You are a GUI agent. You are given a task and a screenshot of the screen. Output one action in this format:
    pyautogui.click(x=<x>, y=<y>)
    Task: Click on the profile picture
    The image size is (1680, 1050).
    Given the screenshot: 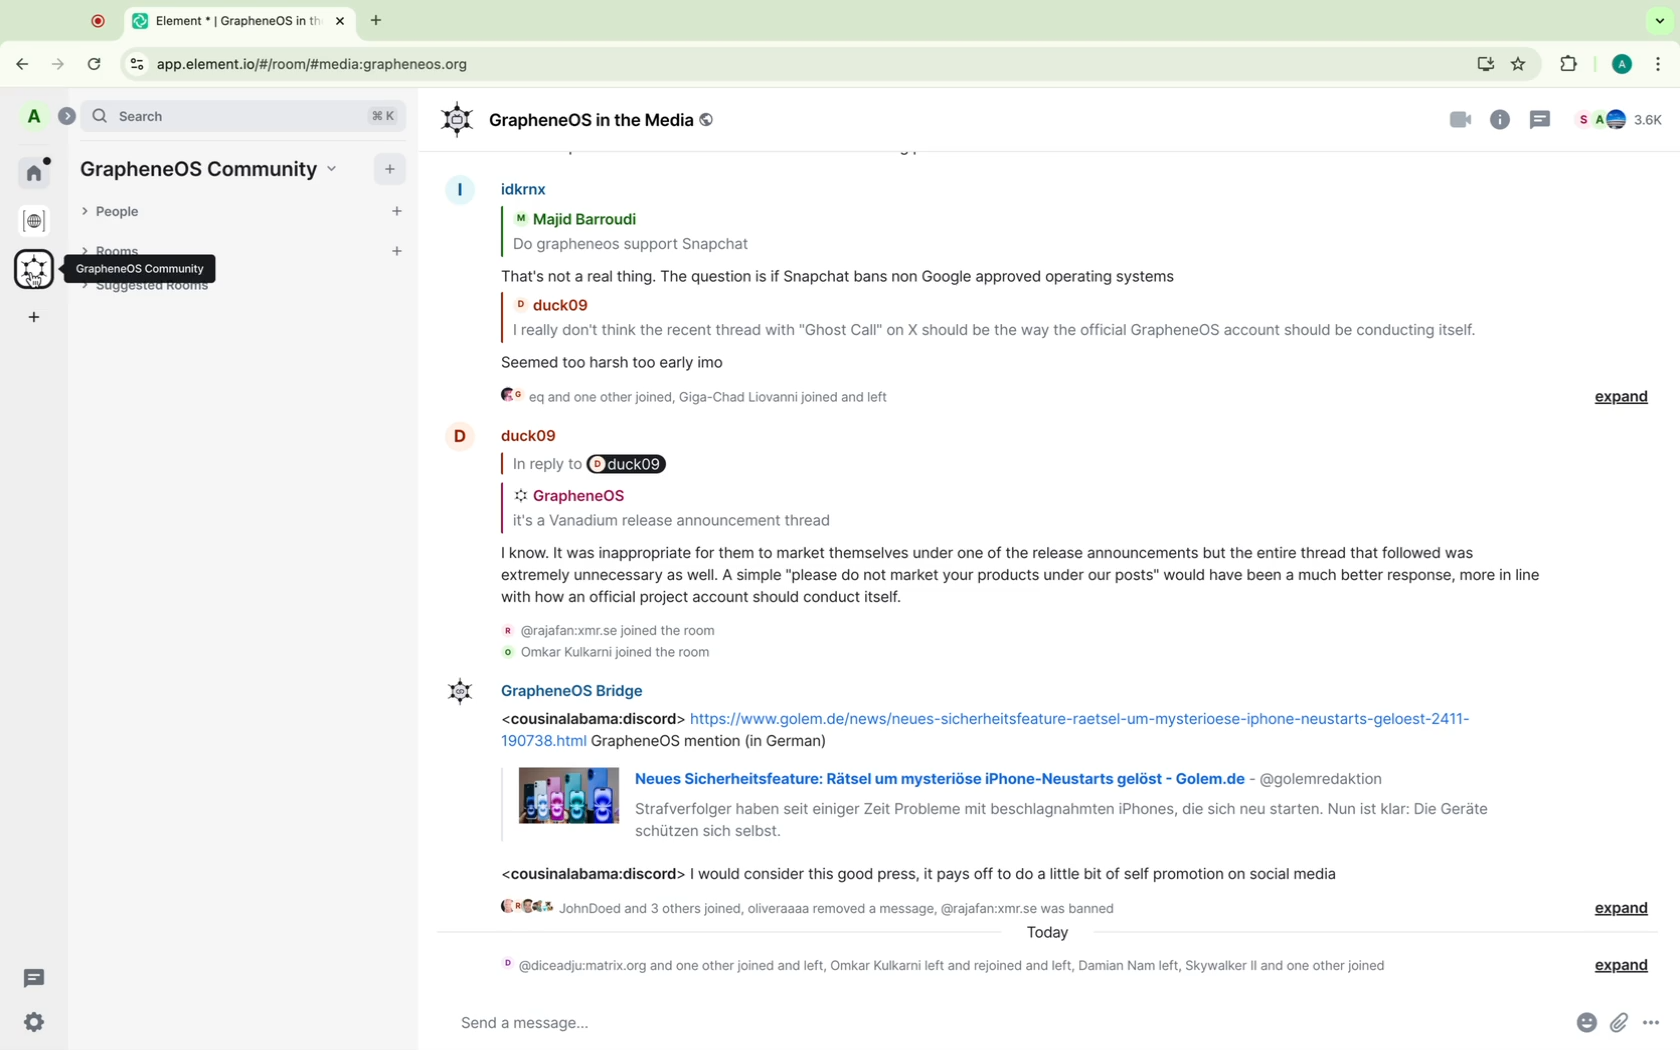 What is the action you would take?
    pyautogui.click(x=461, y=188)
    